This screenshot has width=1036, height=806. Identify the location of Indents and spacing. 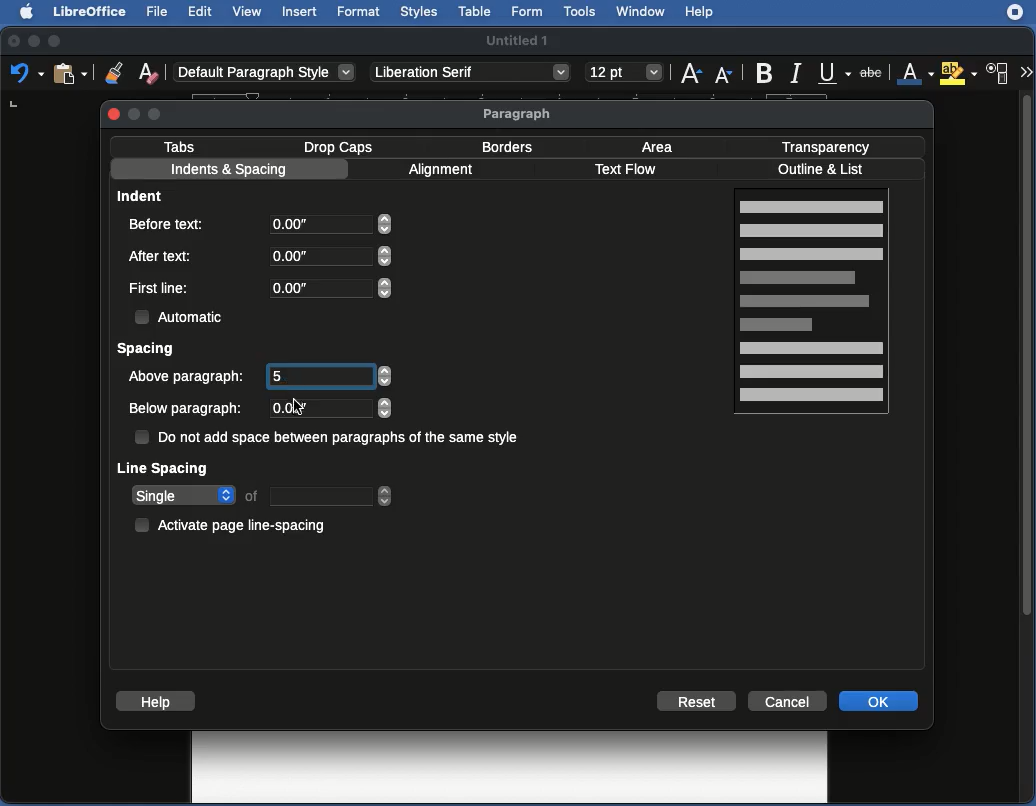
(229, 171).